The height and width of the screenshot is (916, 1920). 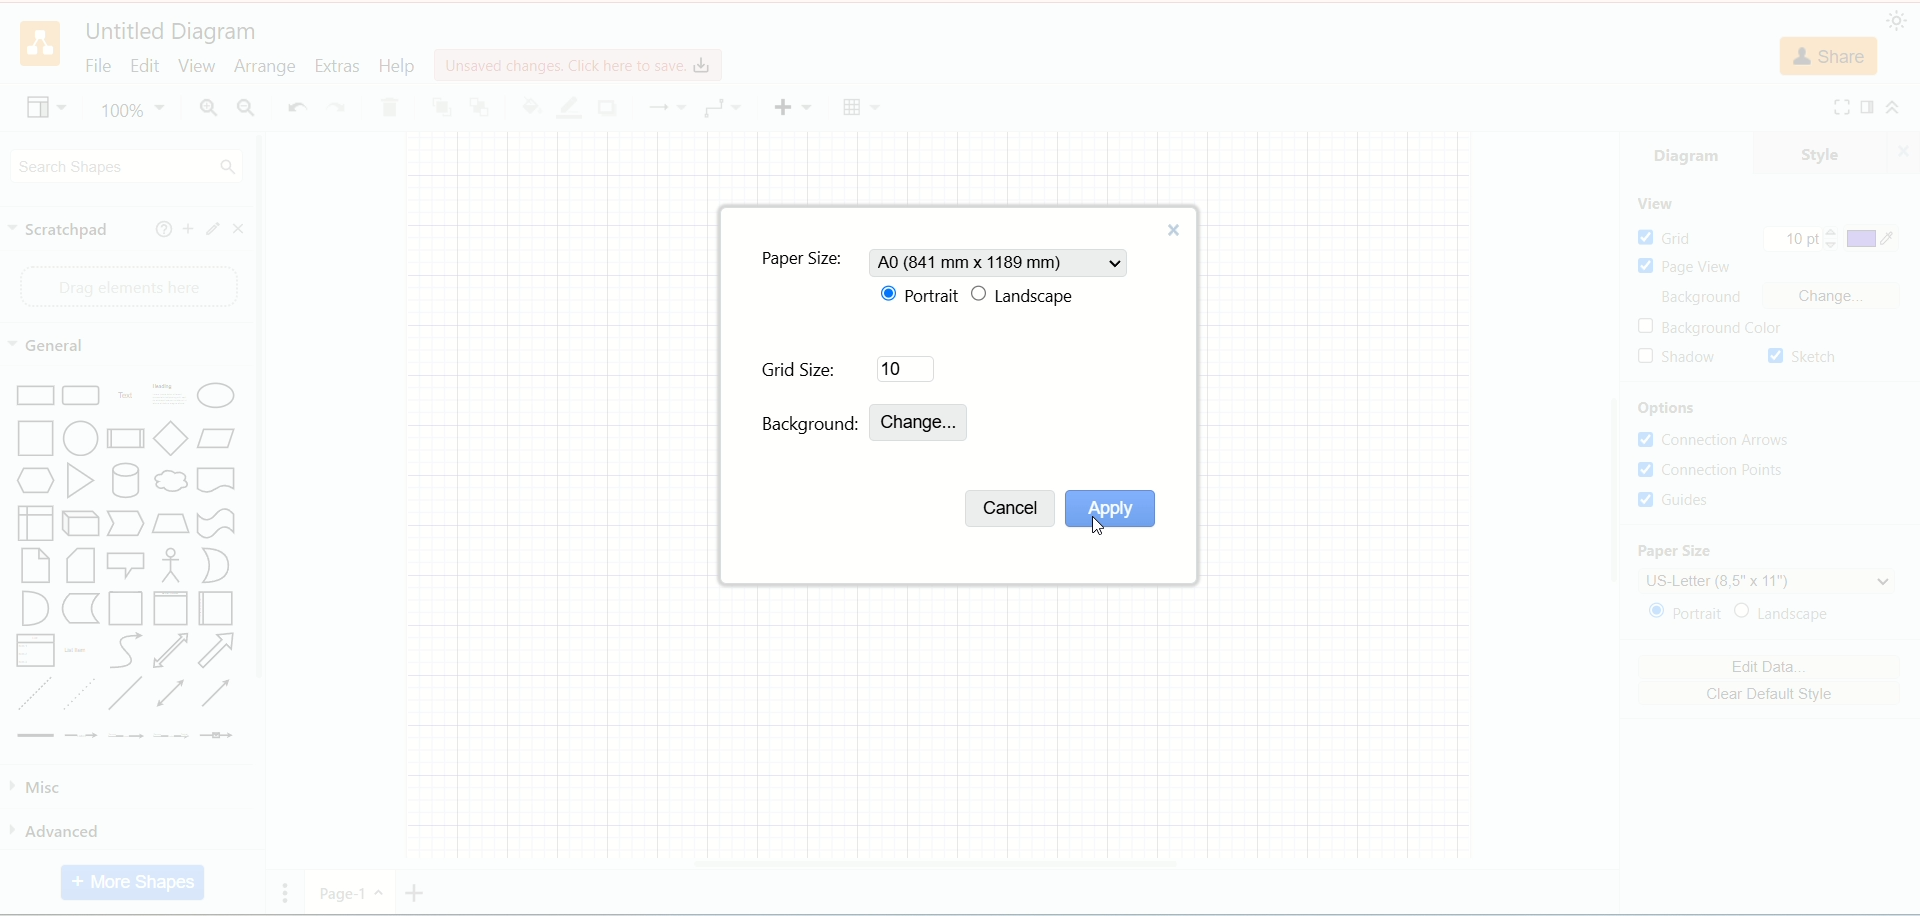 I want to click on Line, so click(x=126, y=694).